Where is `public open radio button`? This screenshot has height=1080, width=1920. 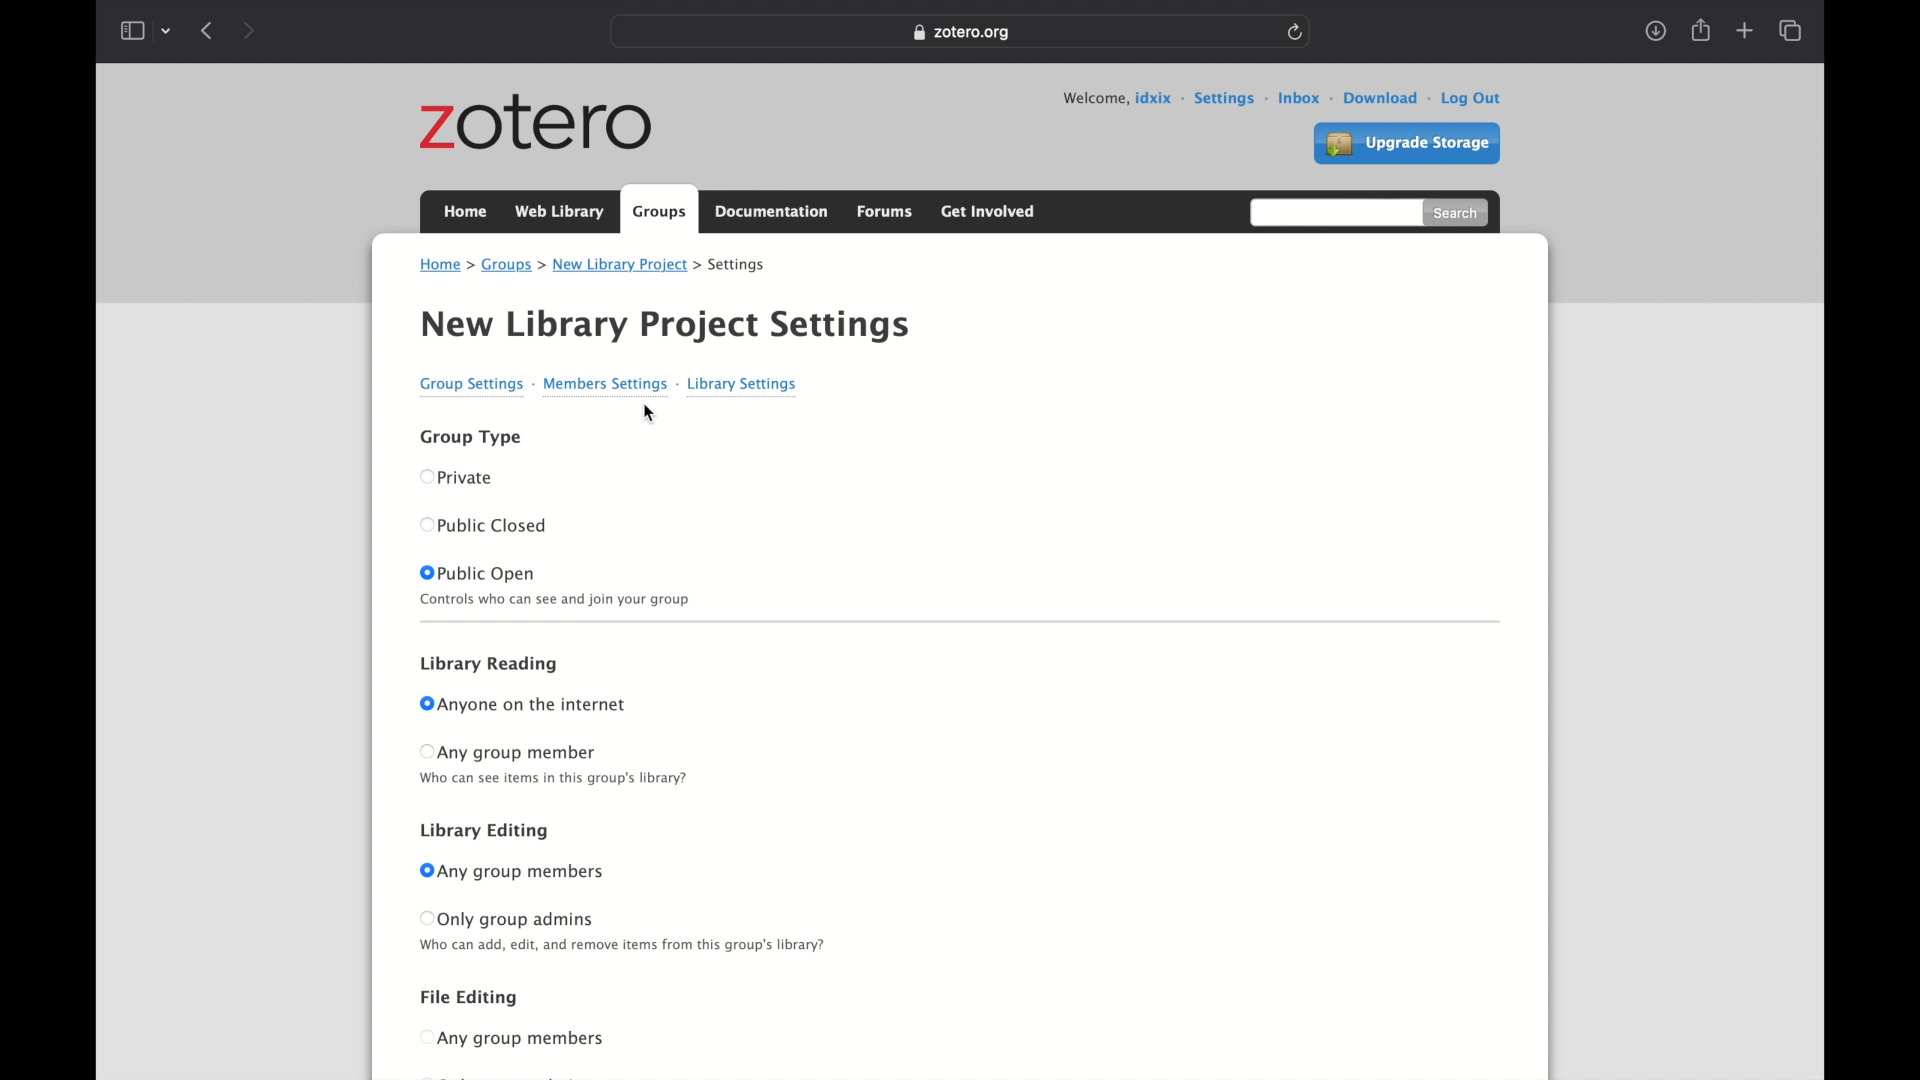
public open radio button is located at coordinates (488, 571).